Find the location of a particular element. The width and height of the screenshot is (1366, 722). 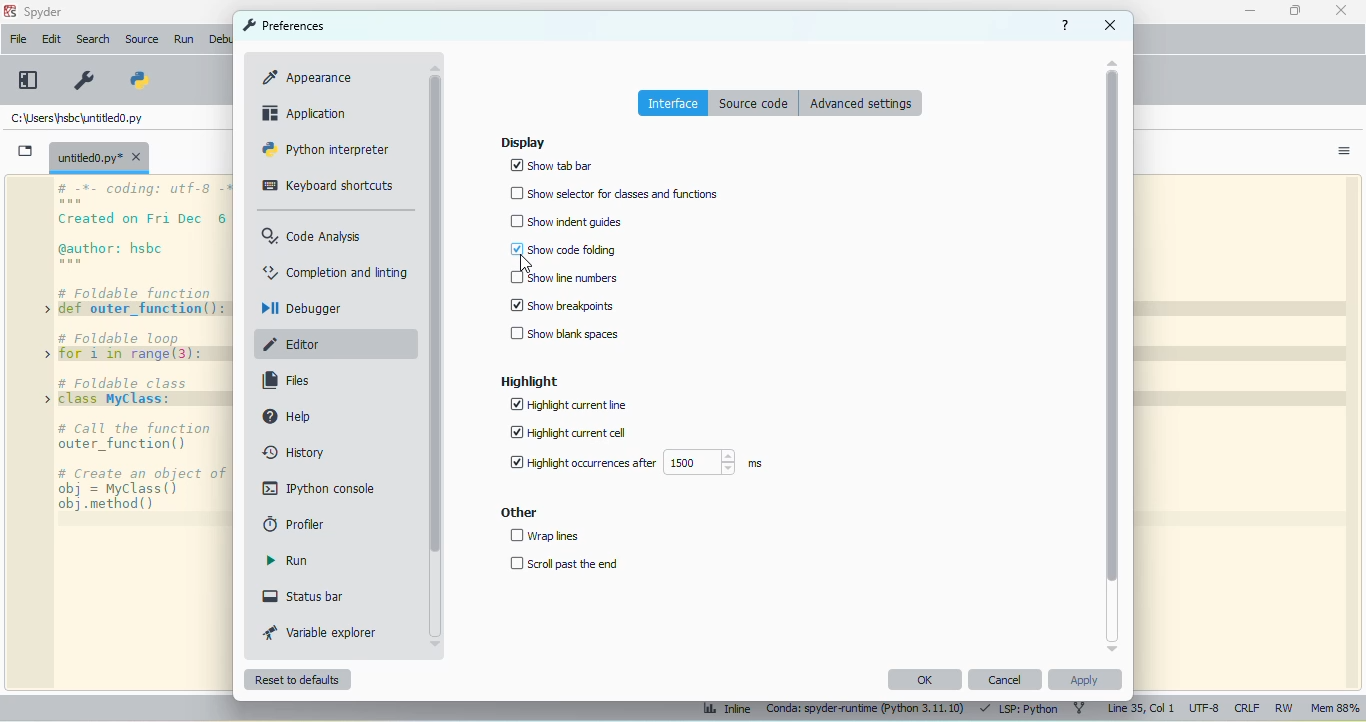

OK is located at coordinates (925, 680).